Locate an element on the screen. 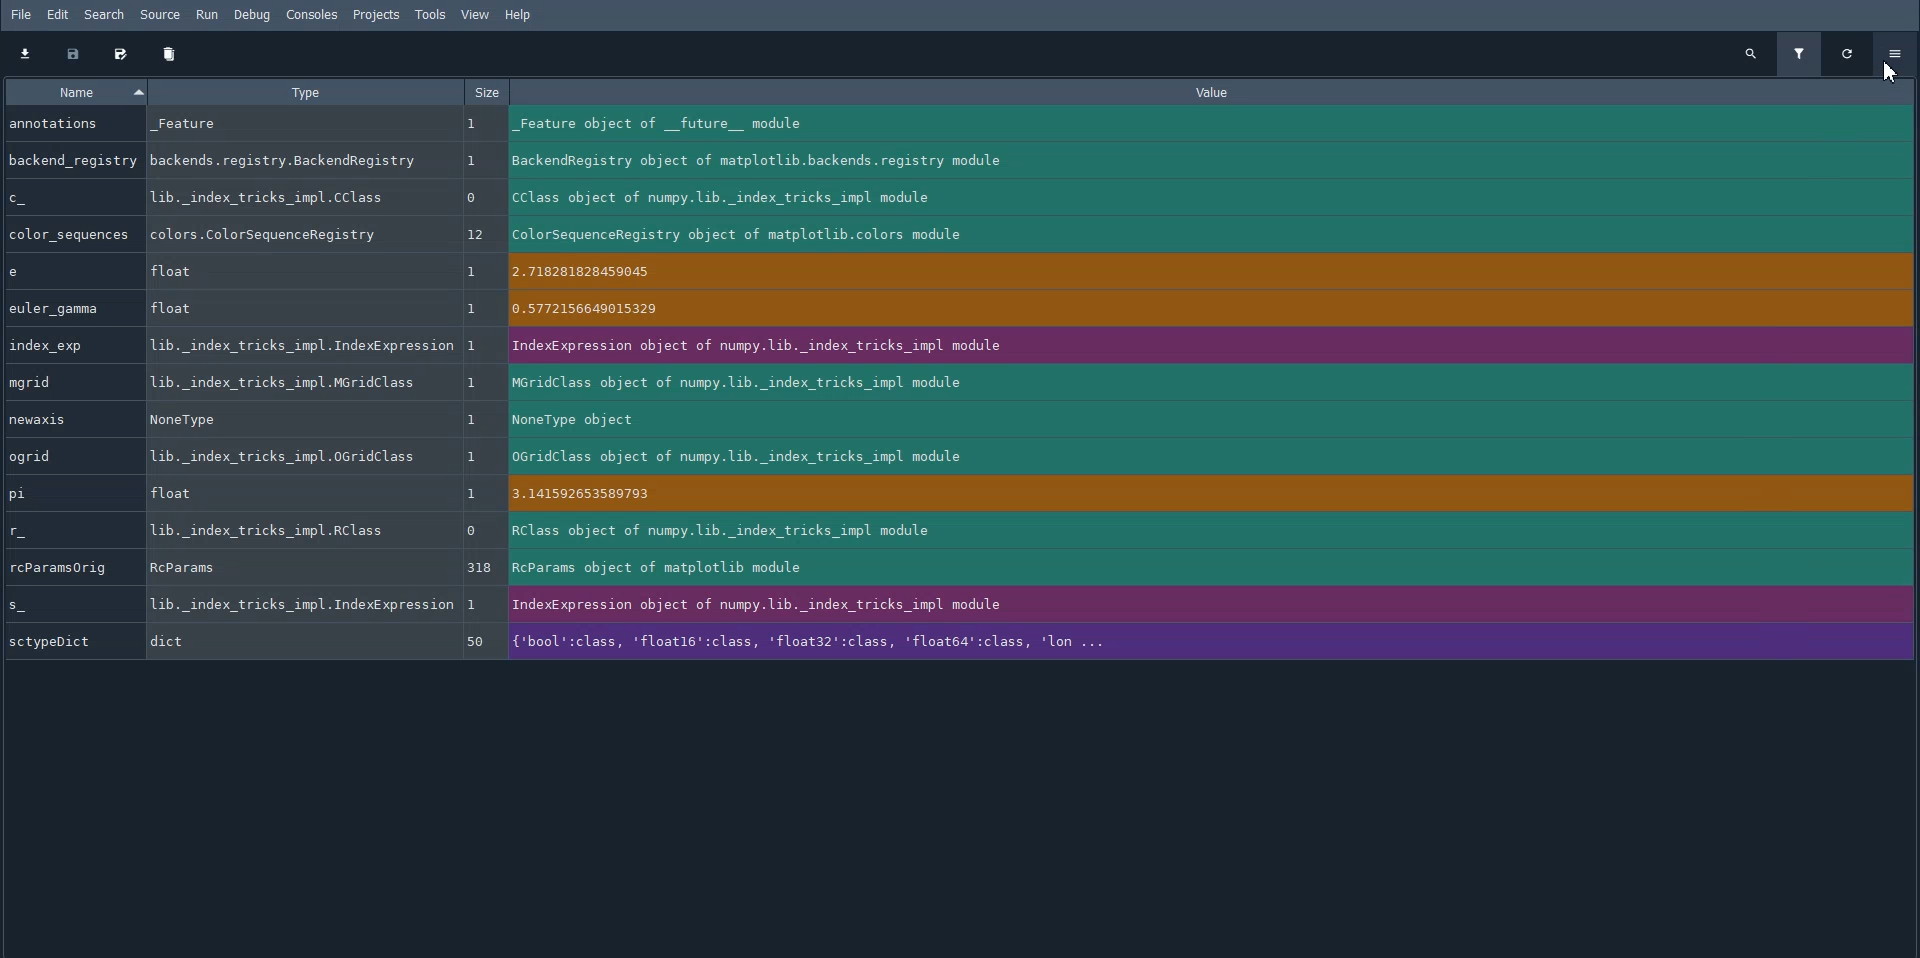  IndexExpression object of numpy.lib. index tricks_impl module is located at coordinates (1214, 607).